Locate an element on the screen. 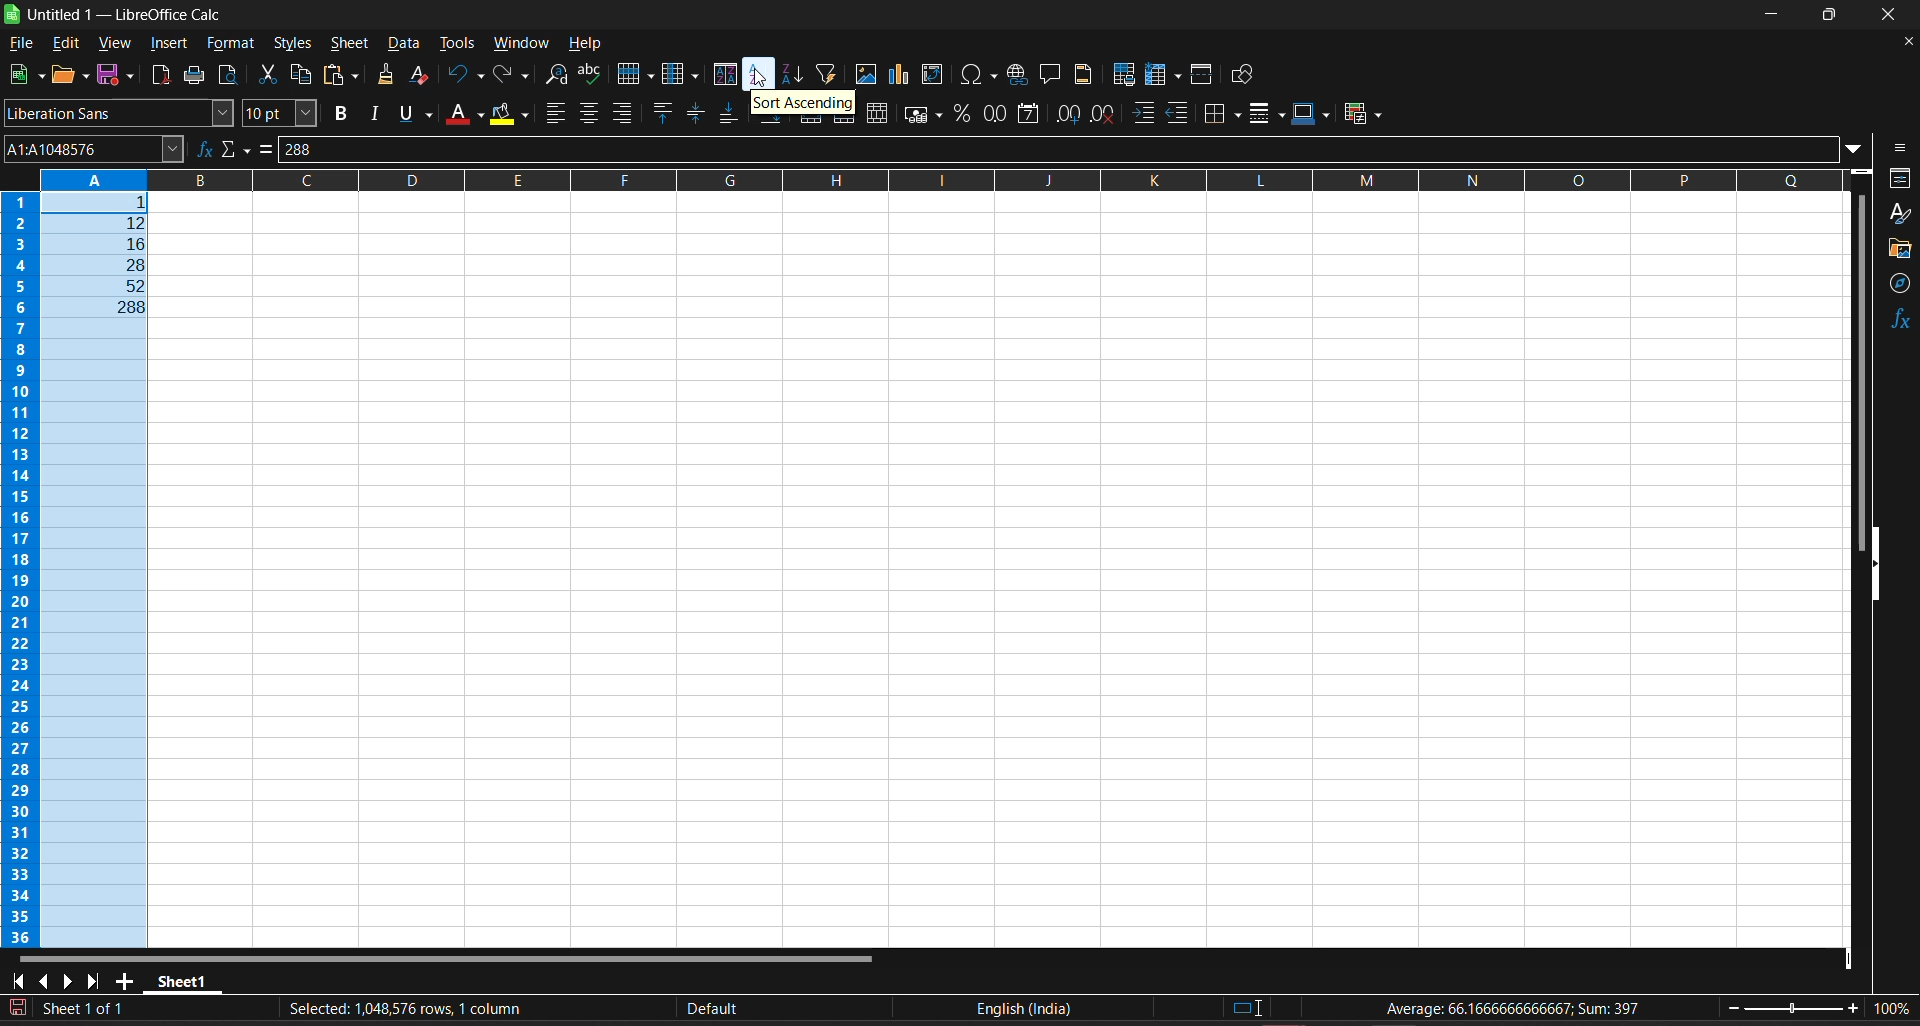  find and replace is located at coordinates (554, 74).